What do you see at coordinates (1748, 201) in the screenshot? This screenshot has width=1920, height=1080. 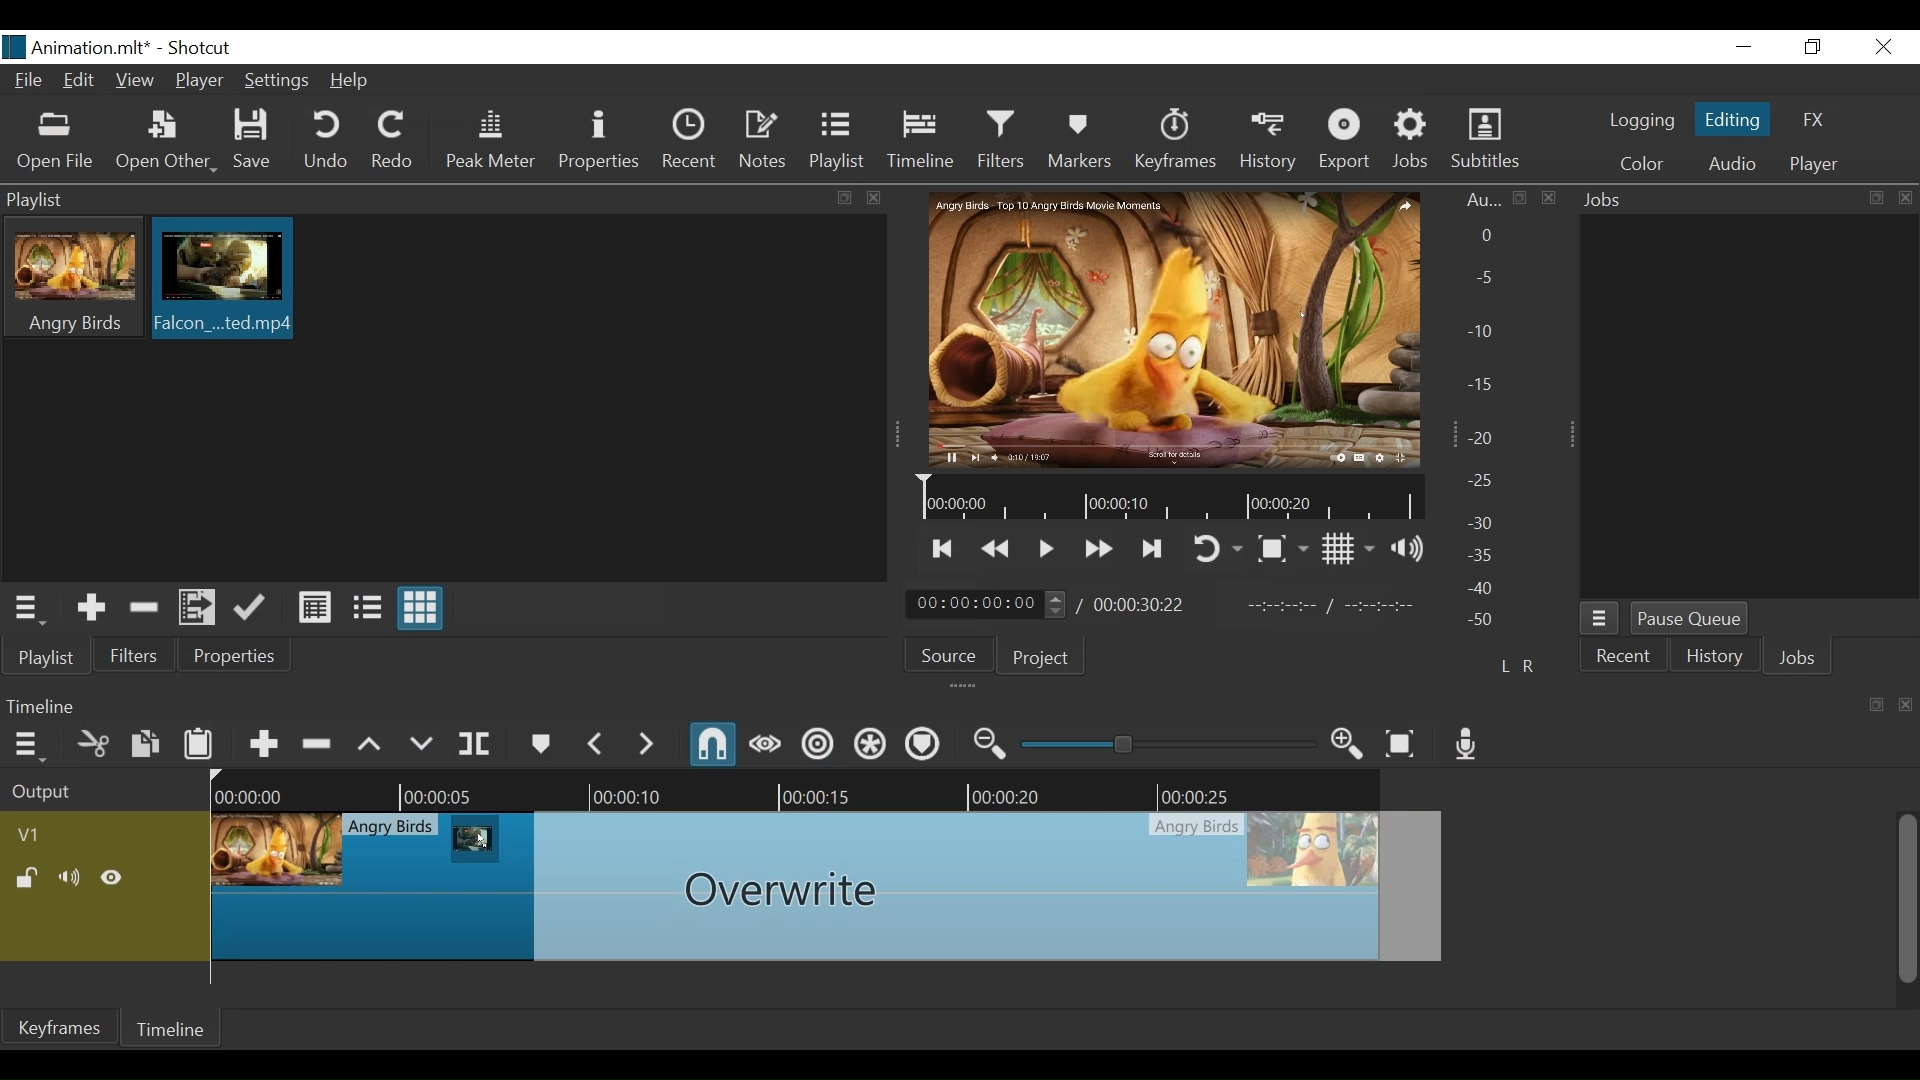 I see `Jobs Panel` at bounding box center [1748, 201].